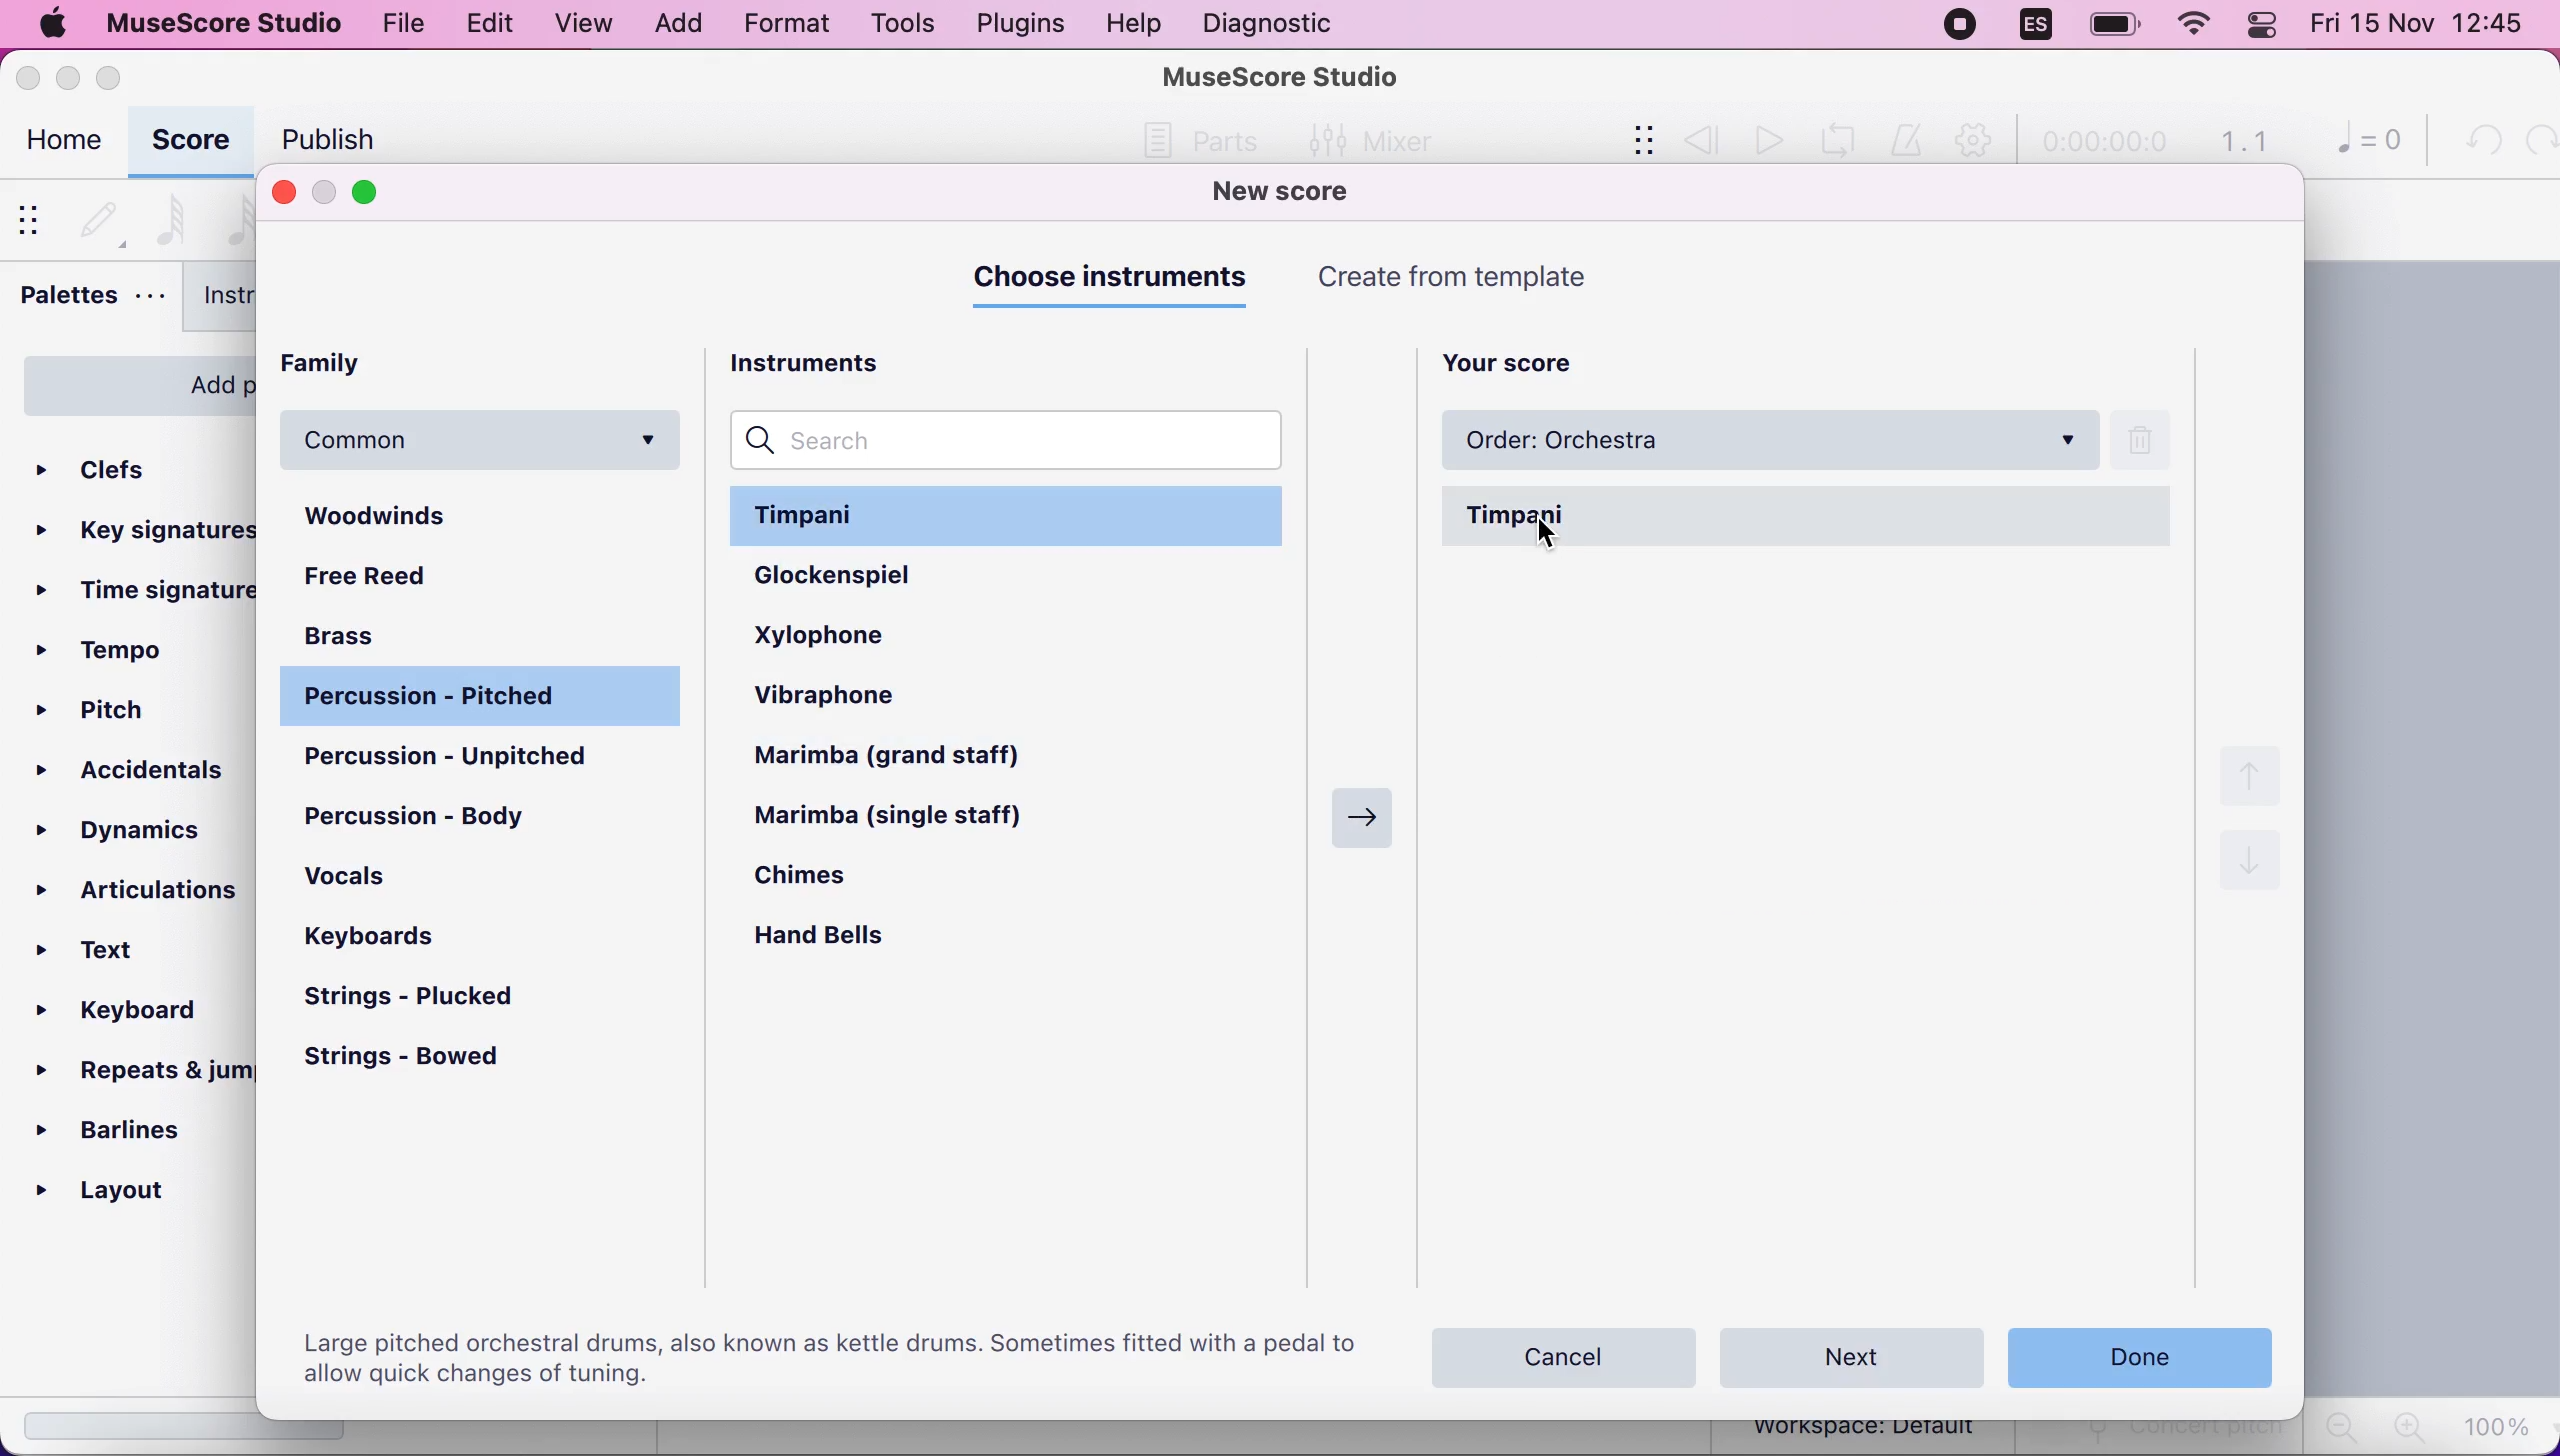  Describe the element at coordinates (2360, 144) in the screenshot. I see `0` at that location.